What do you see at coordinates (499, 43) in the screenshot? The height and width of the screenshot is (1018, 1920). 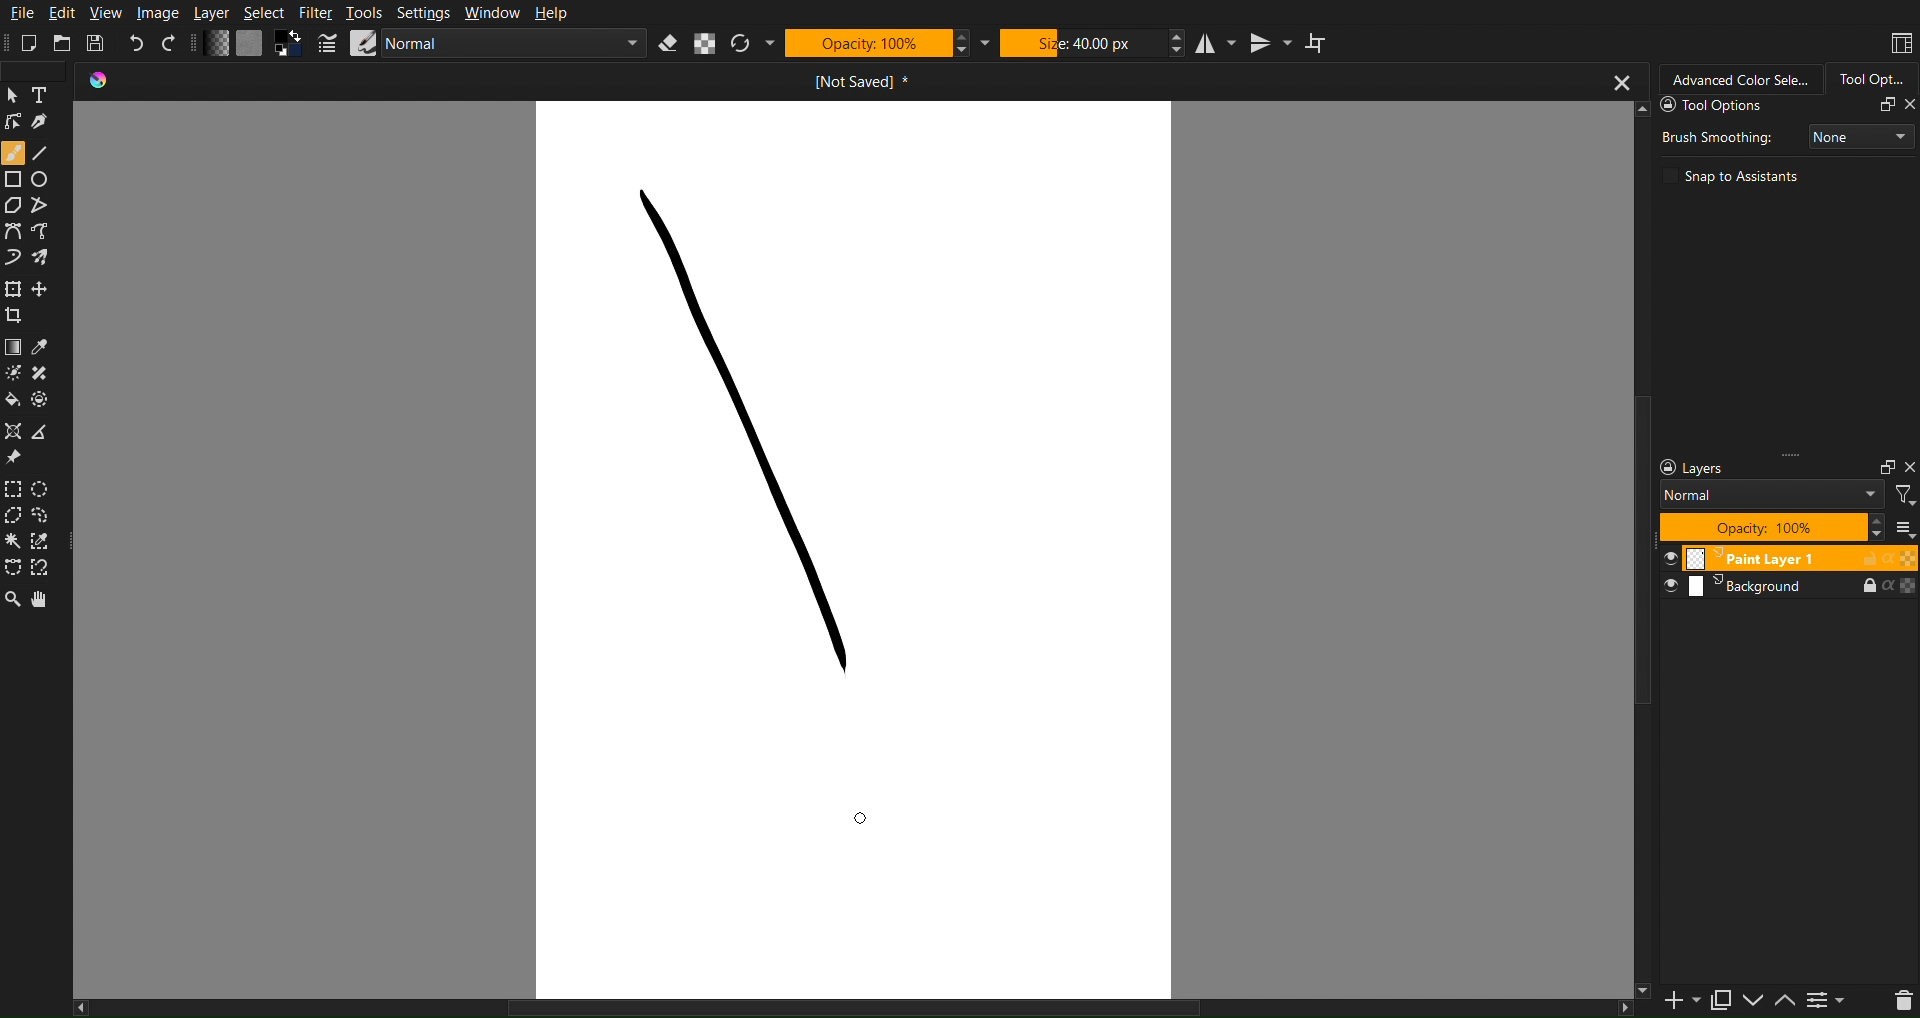 I see `Brush Settings` at bounding box center [499, 43].